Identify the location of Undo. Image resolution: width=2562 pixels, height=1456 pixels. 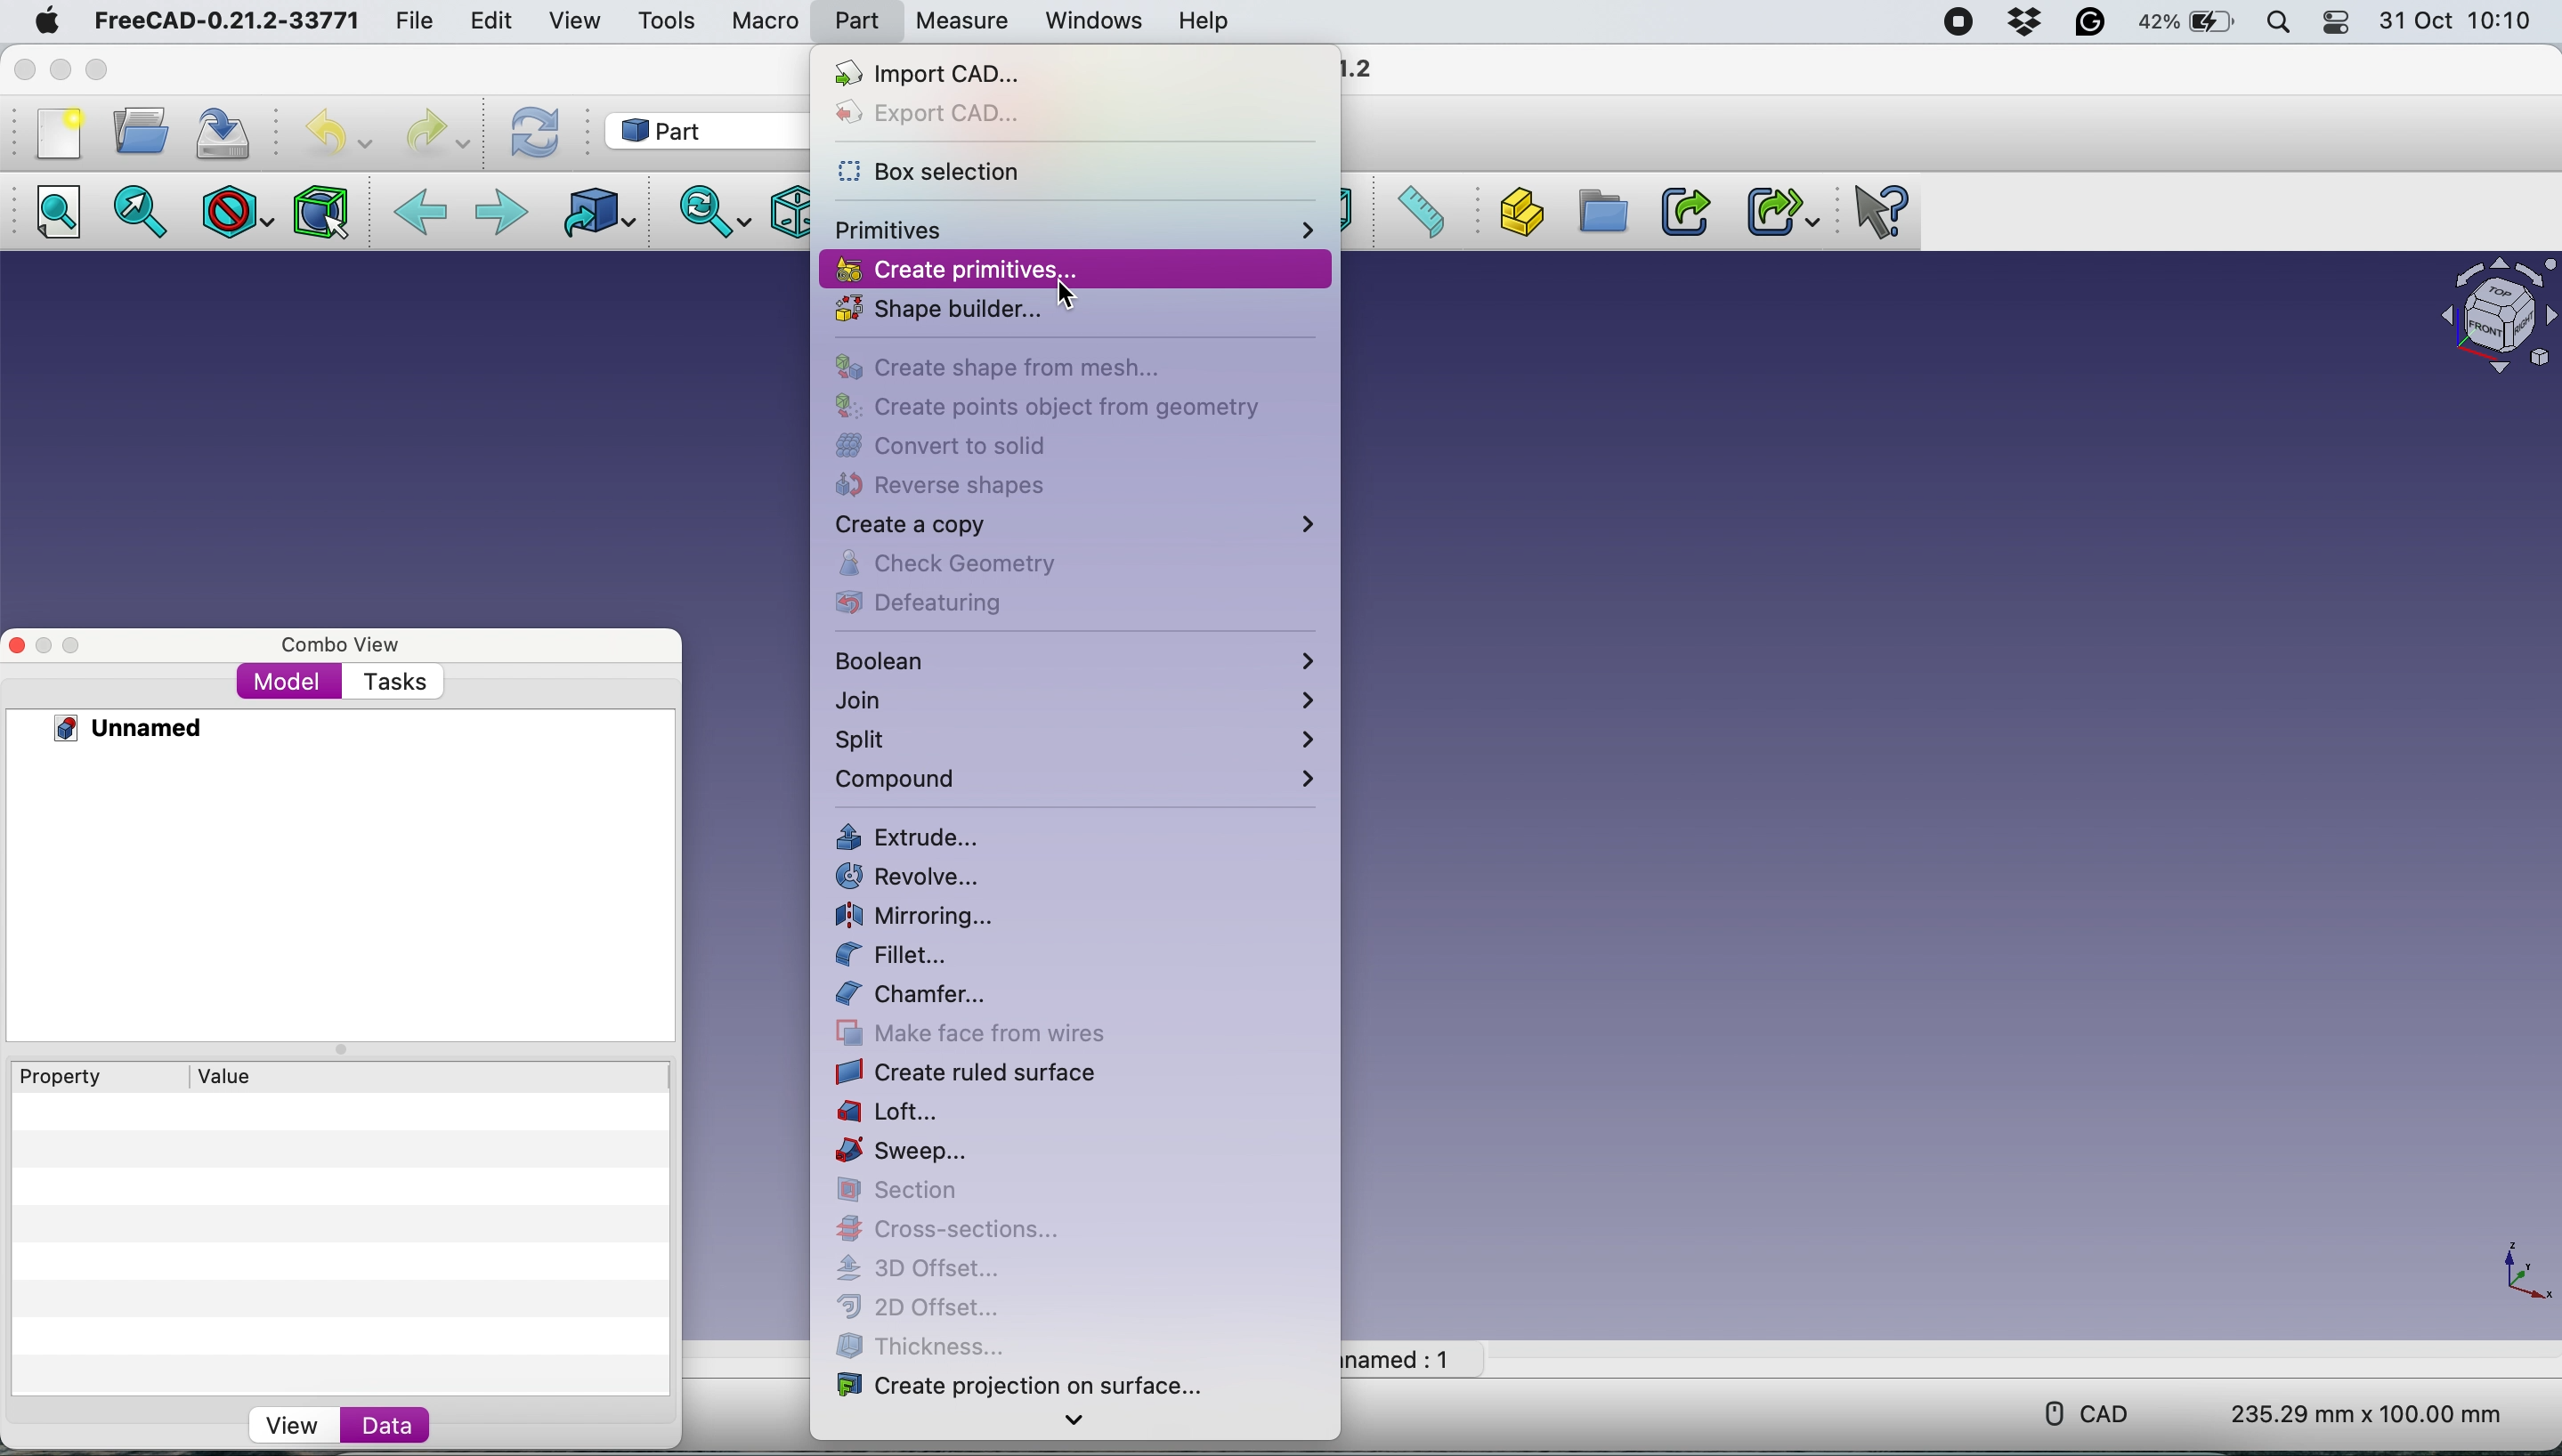
(337, 134).